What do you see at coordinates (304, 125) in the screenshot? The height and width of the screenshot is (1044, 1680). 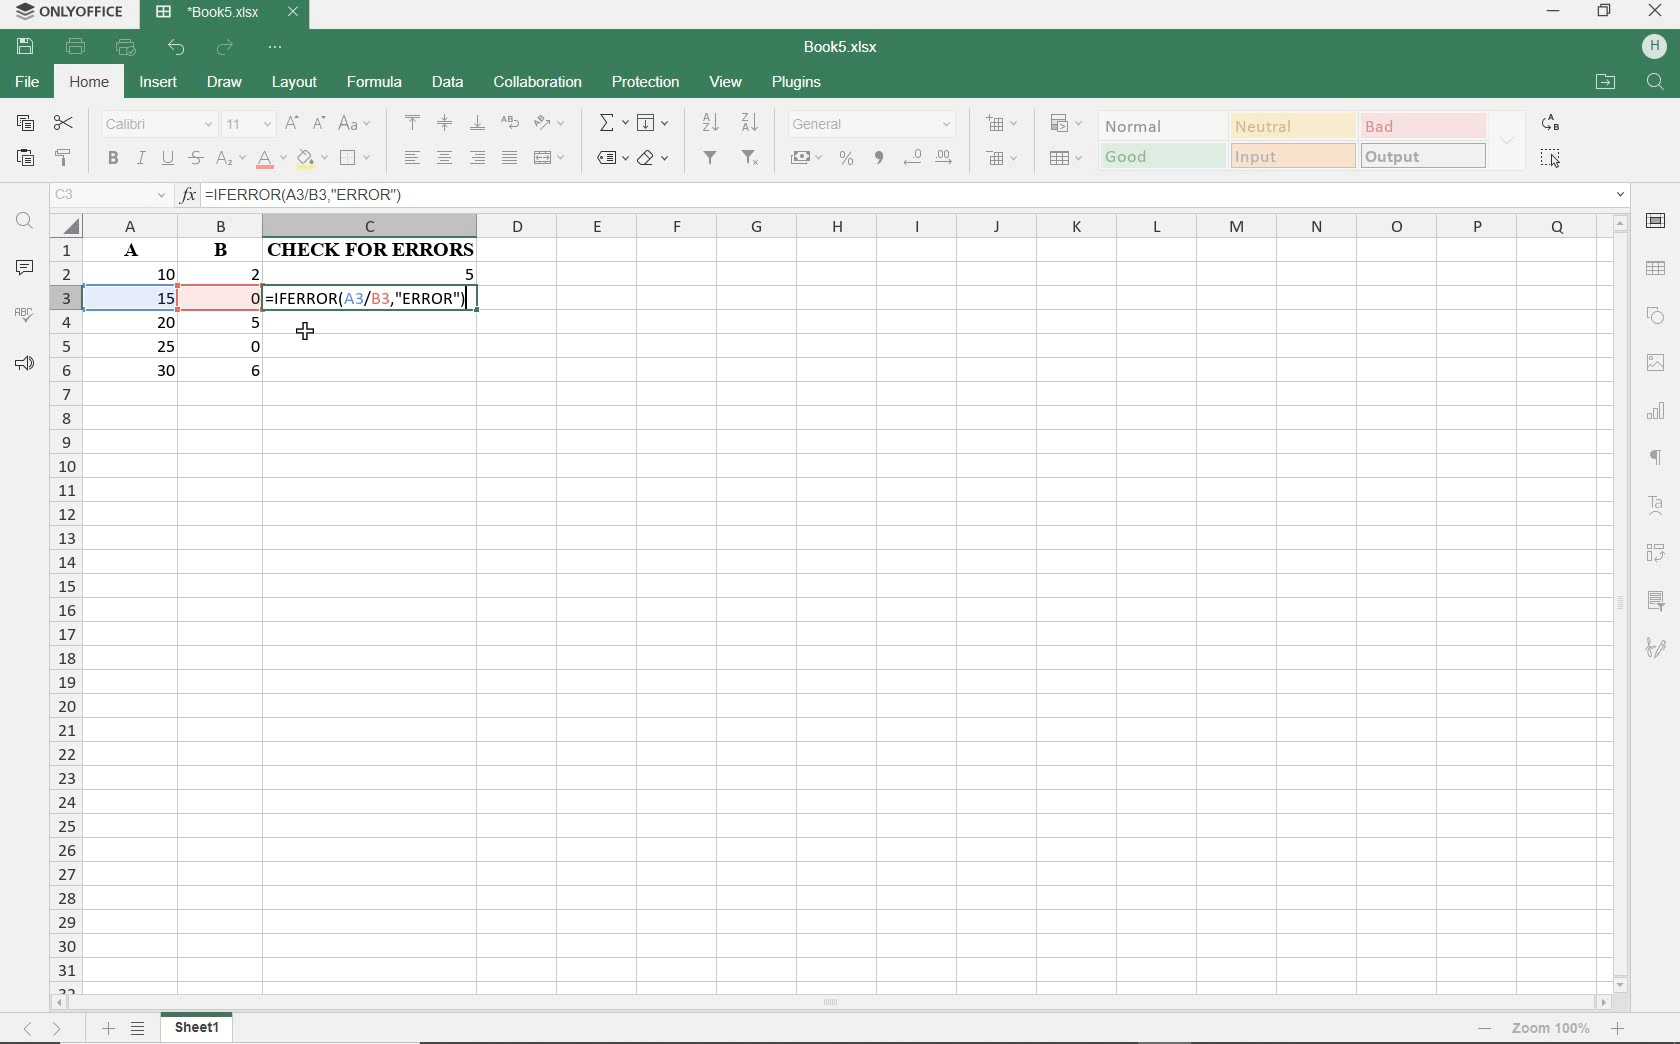 I see `INCREMENT OR DECREMENT FONT SIZE` at bounding box center [304, 125].